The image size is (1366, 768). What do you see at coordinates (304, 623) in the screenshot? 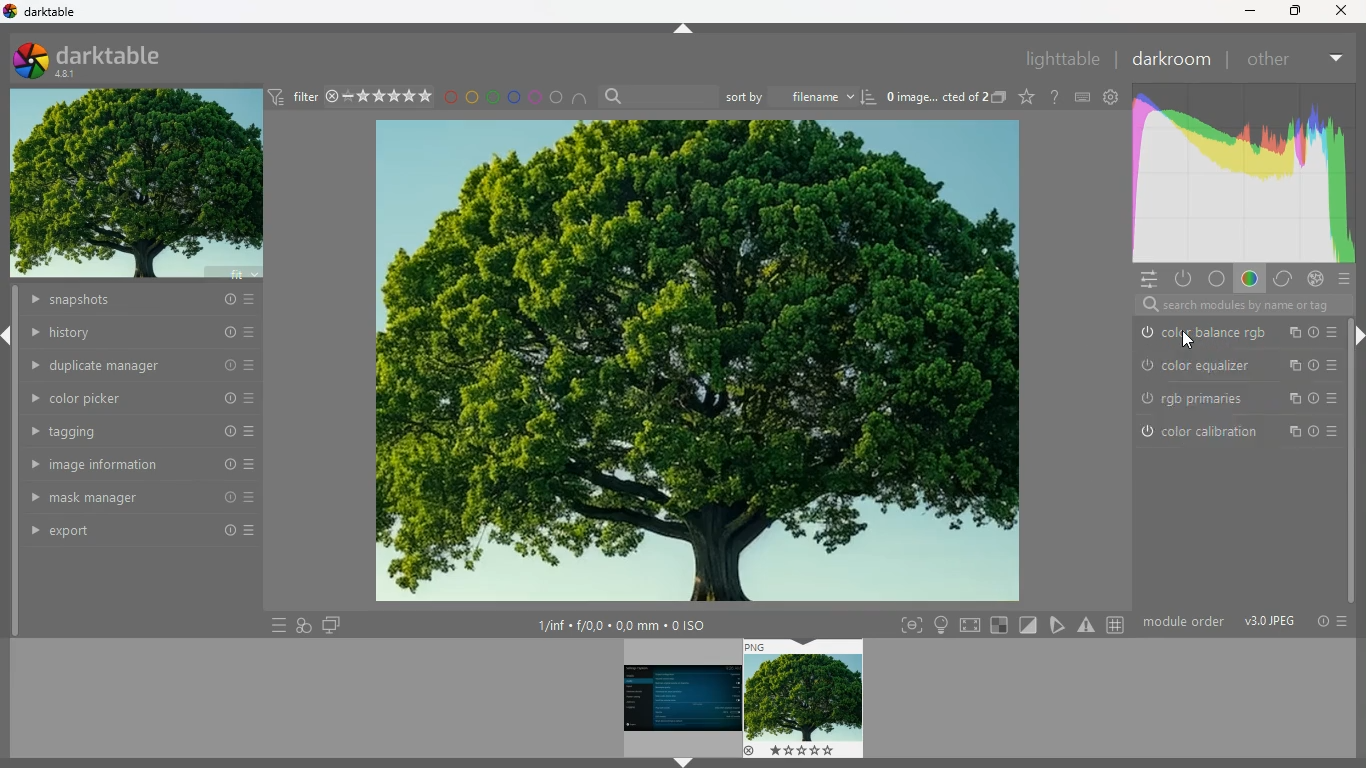
I see `overlap` at bounding box center [304, 623].